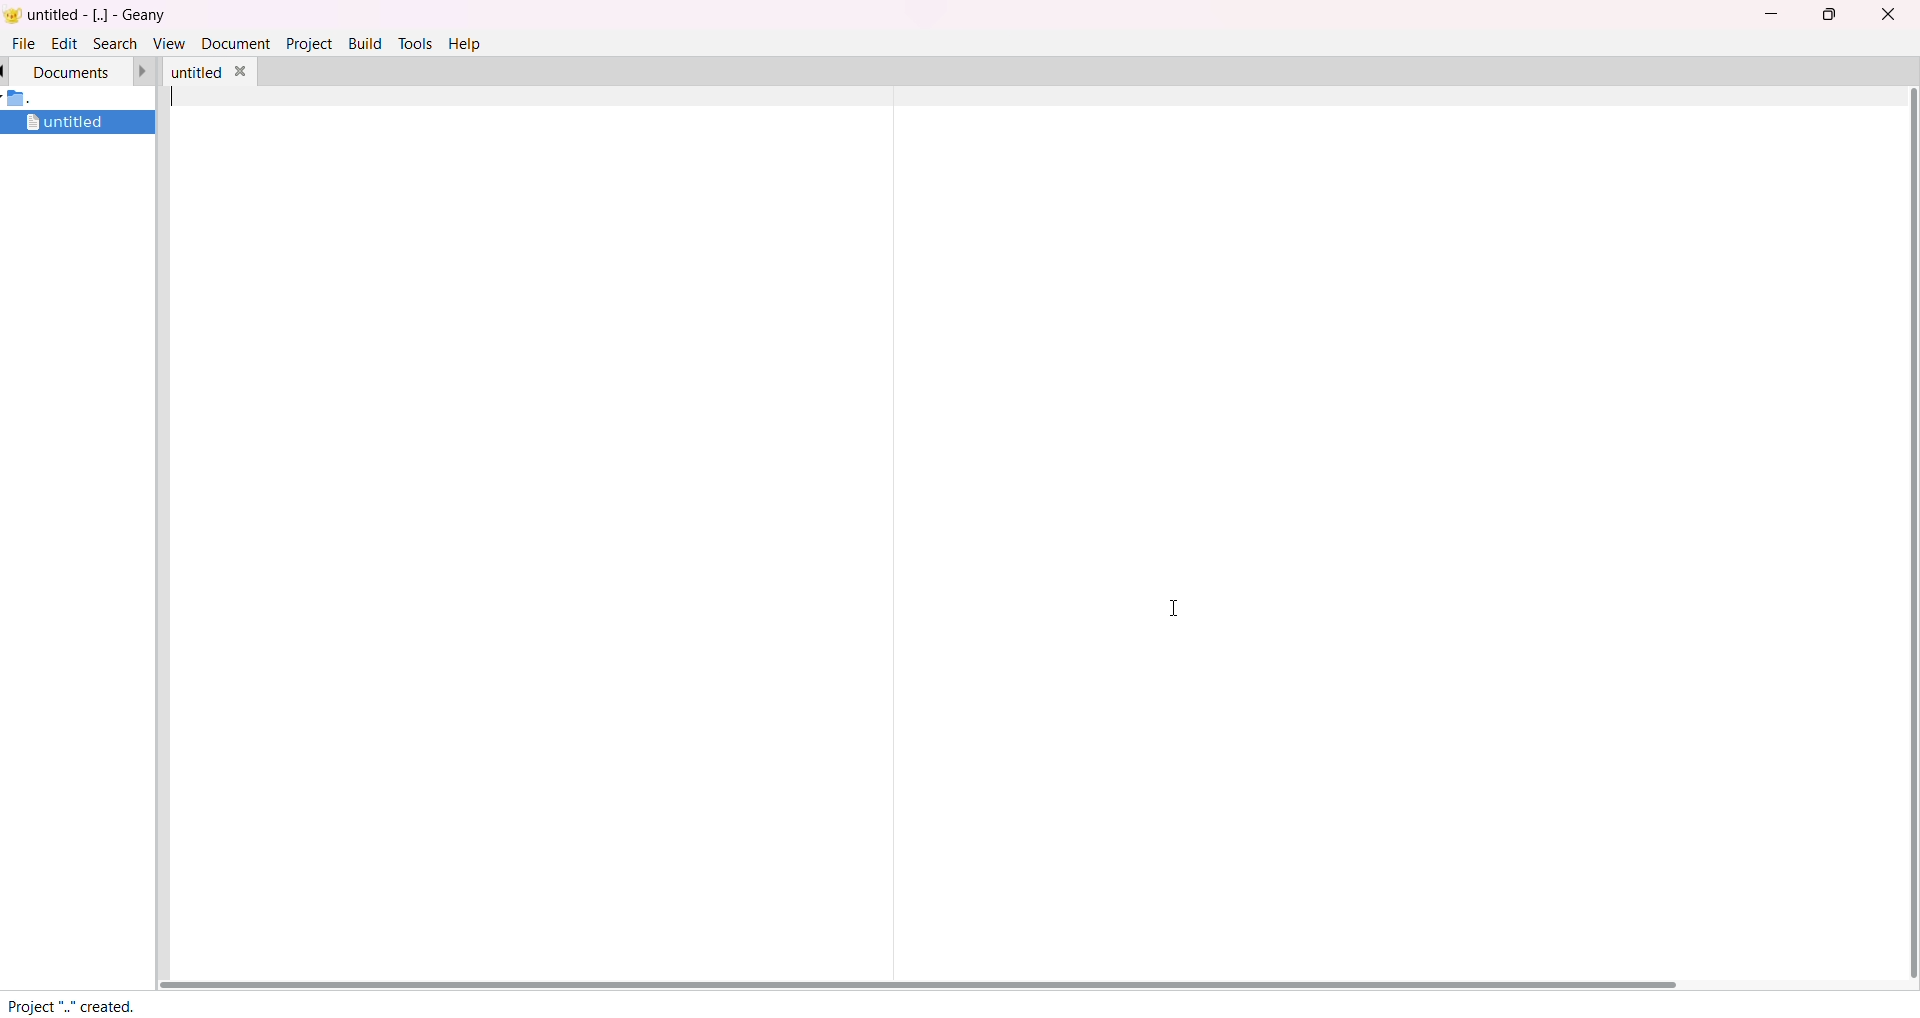  Describe the element at coordinates (82, 561) in the screenshot. I see `project manager` at that location.